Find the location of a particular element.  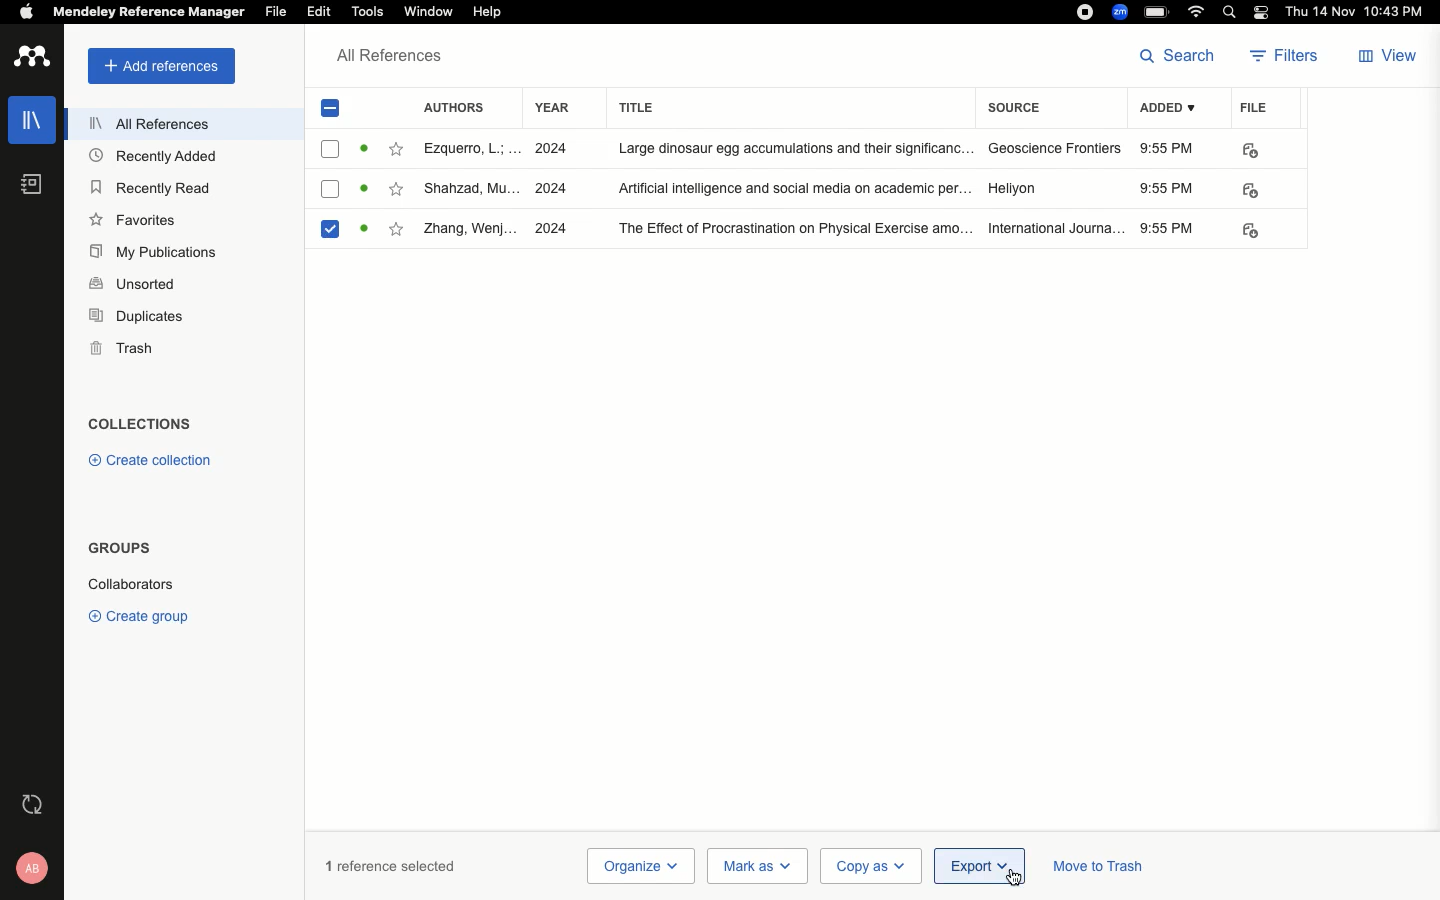

checkbox is located at coordinates (331, 148).